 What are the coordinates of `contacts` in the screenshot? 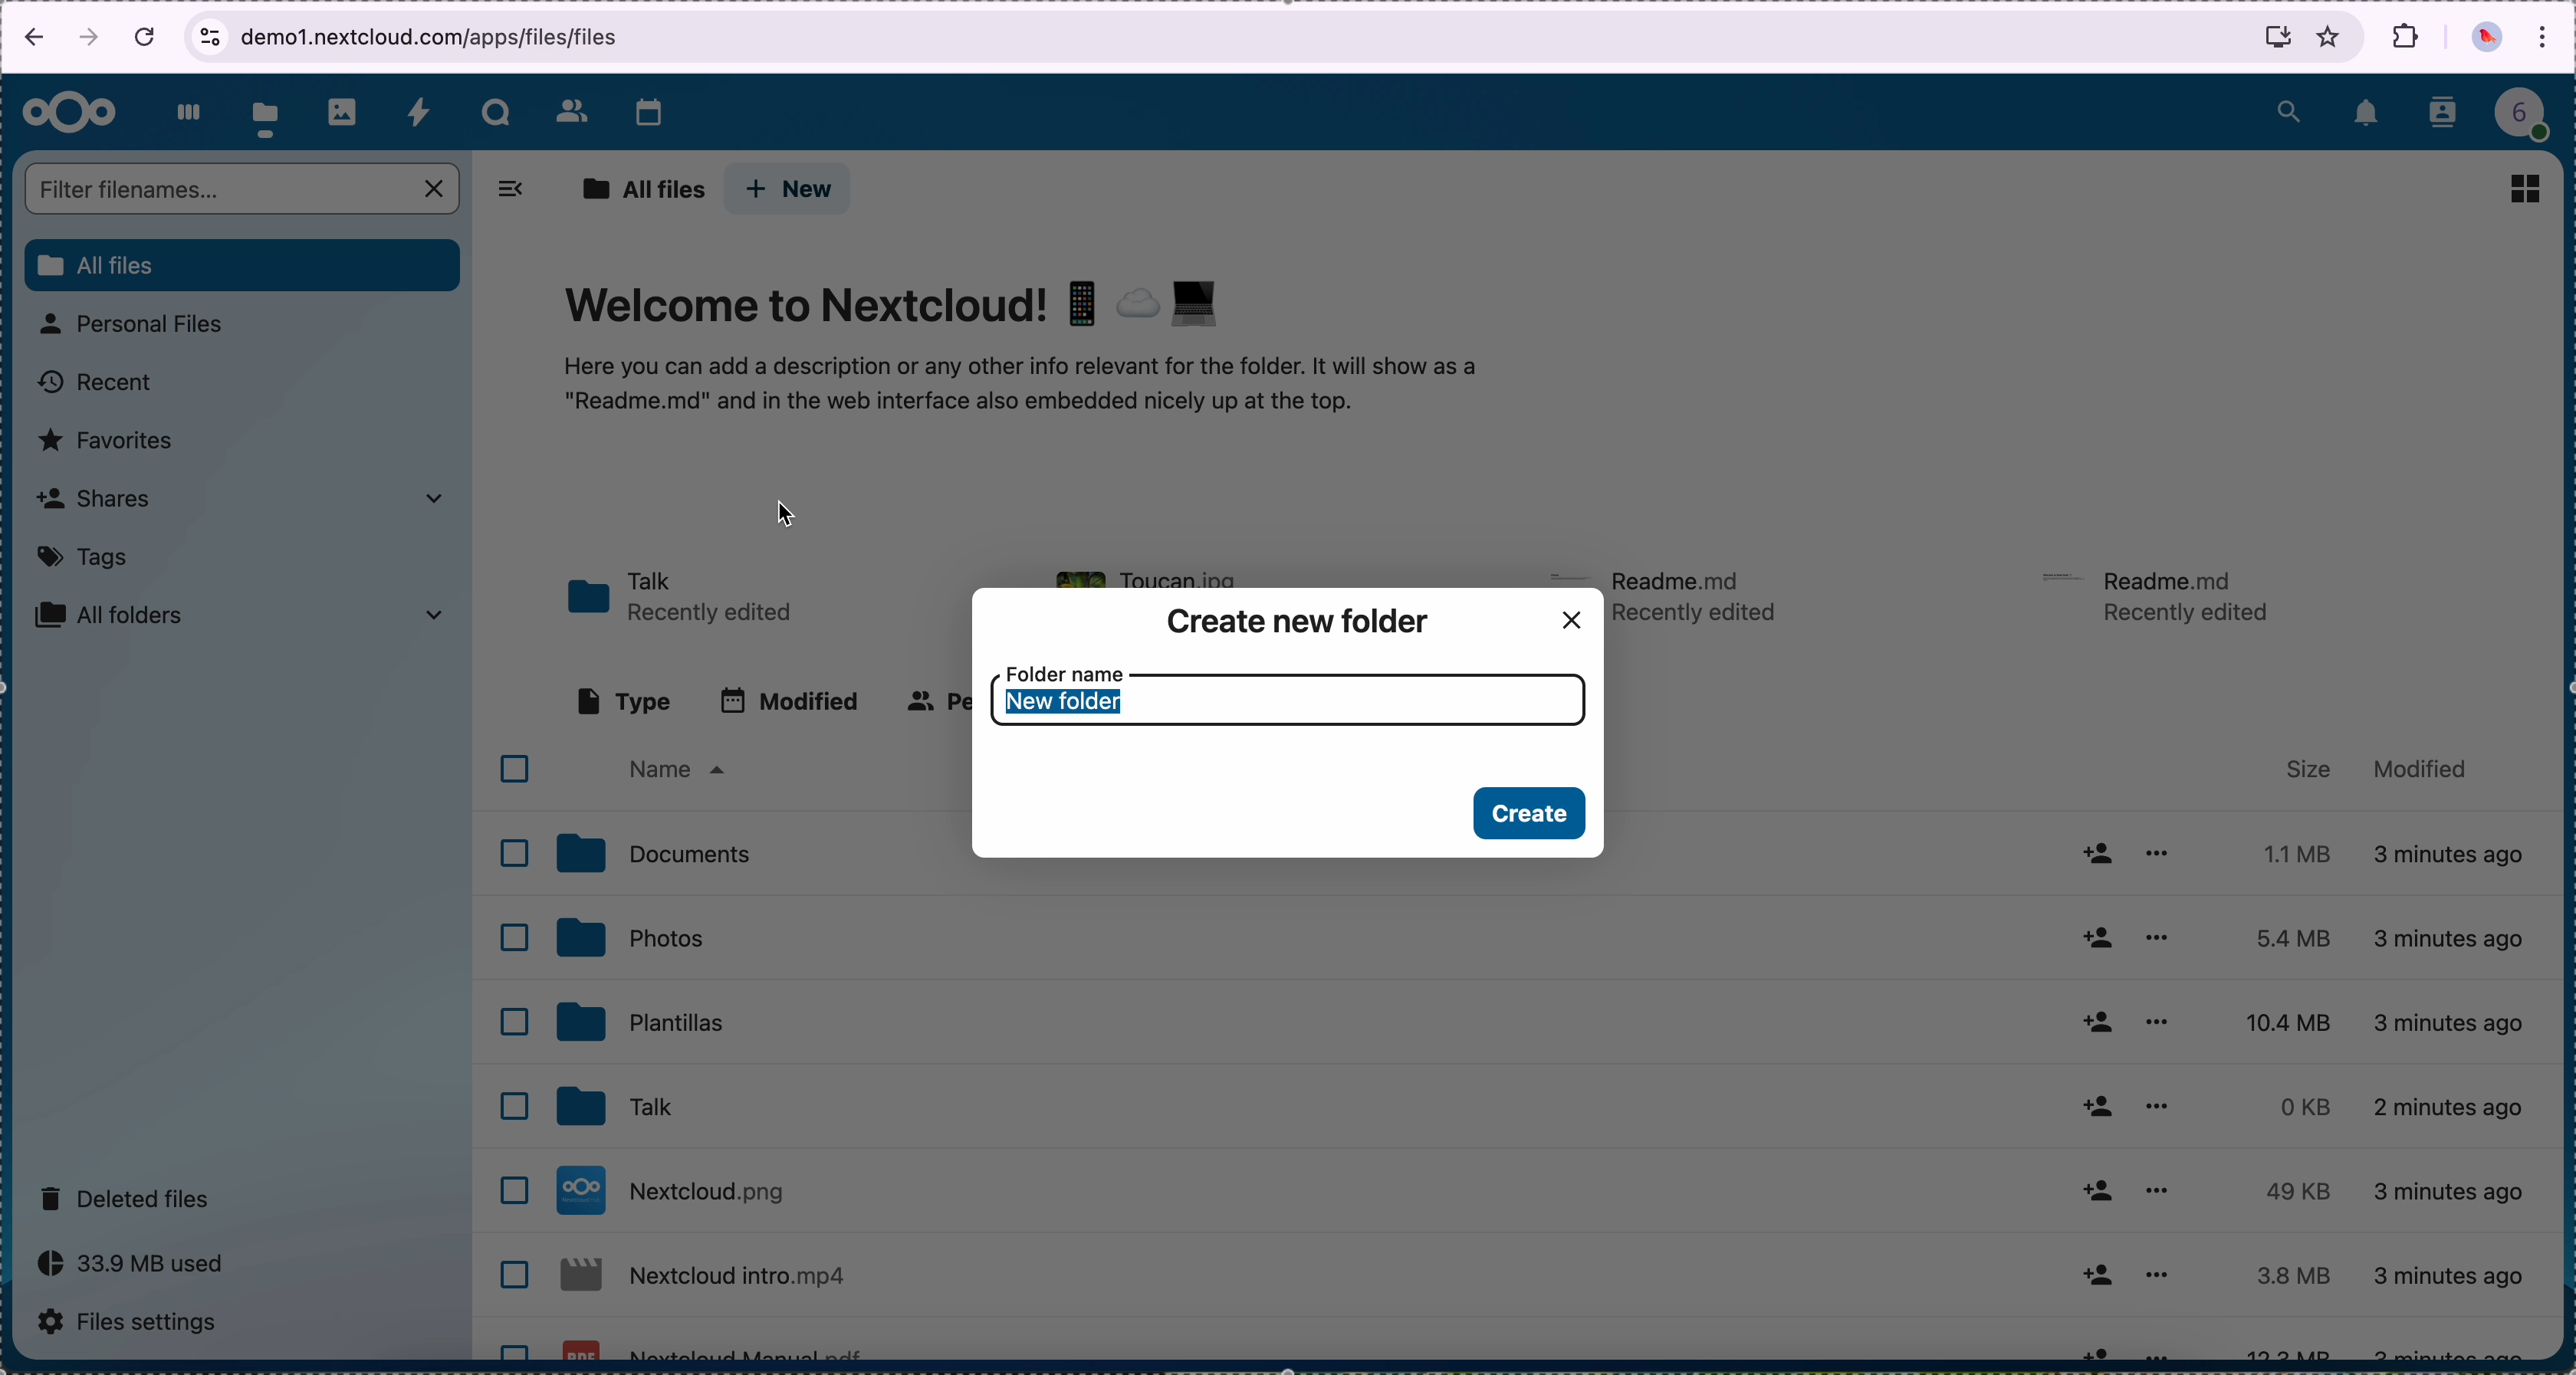 It's located at (570, 110).